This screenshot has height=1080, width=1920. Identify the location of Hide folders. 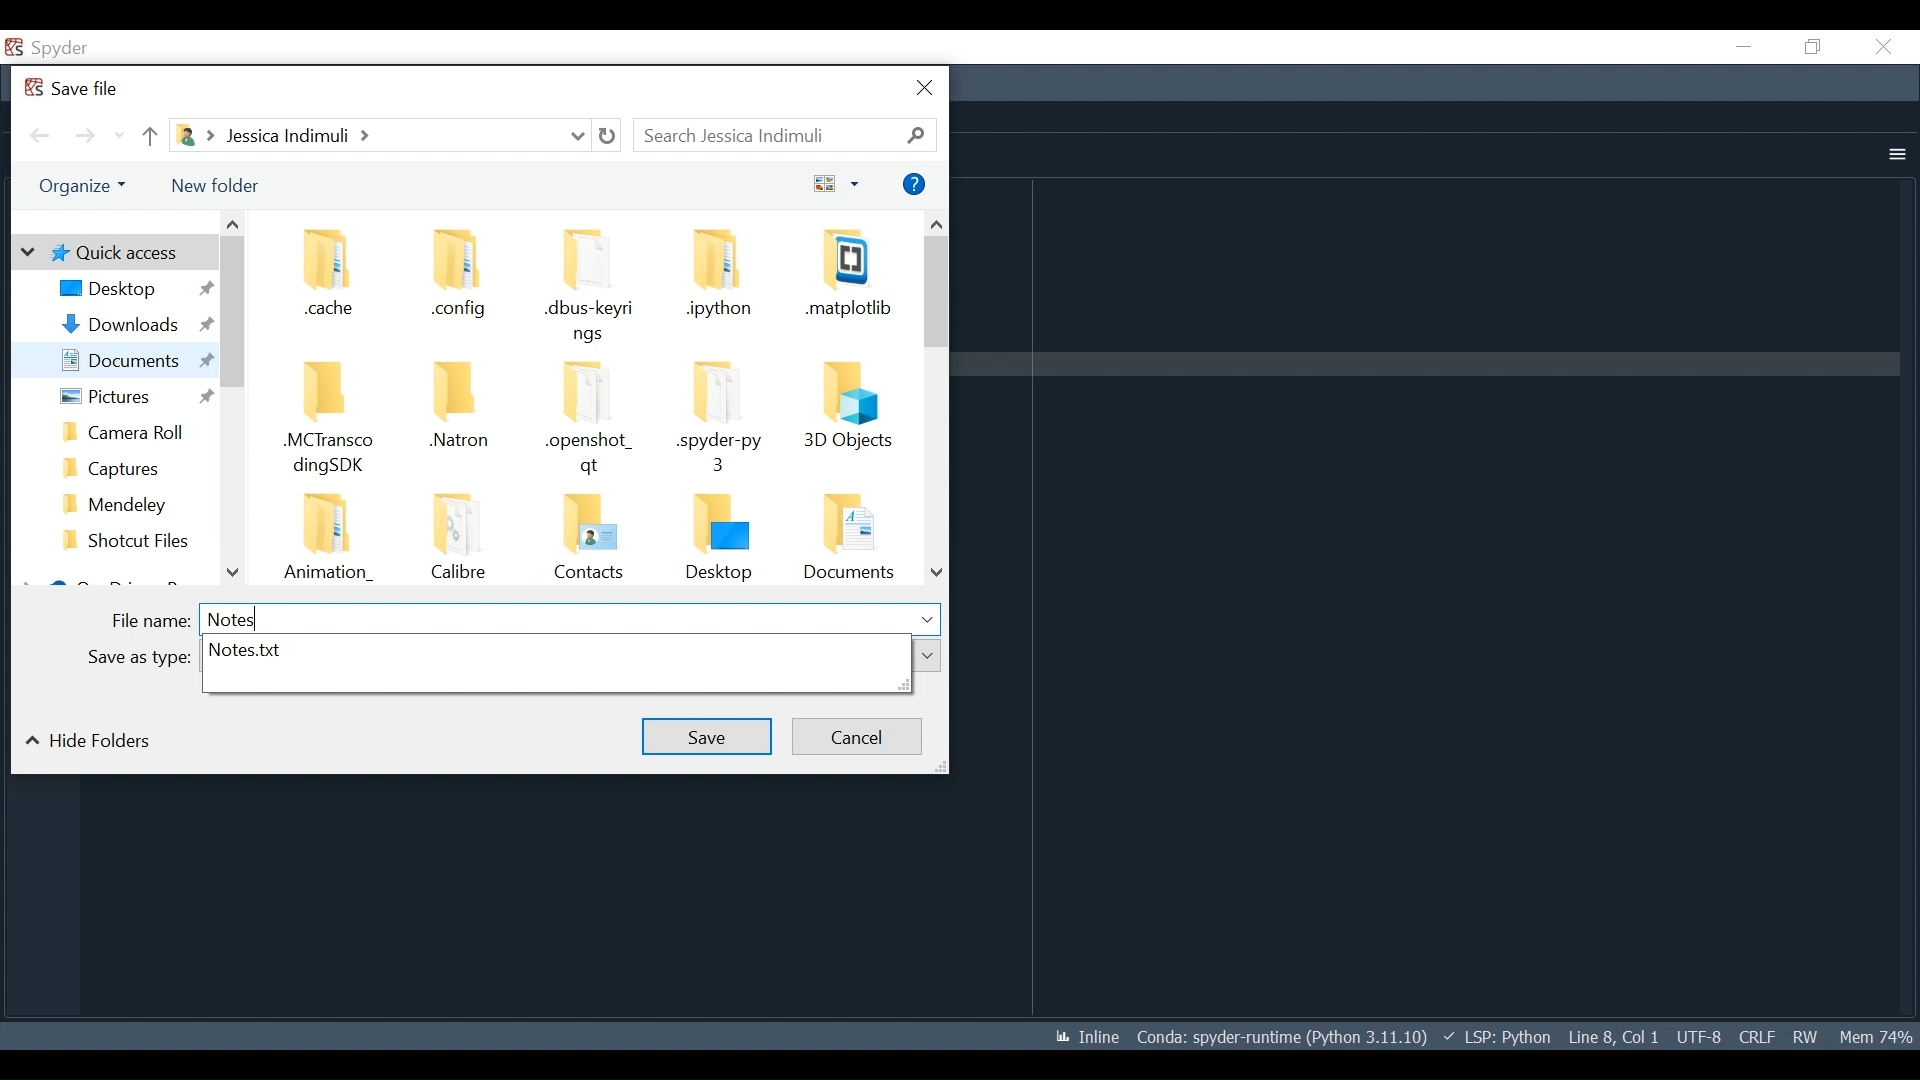
(95, 741).